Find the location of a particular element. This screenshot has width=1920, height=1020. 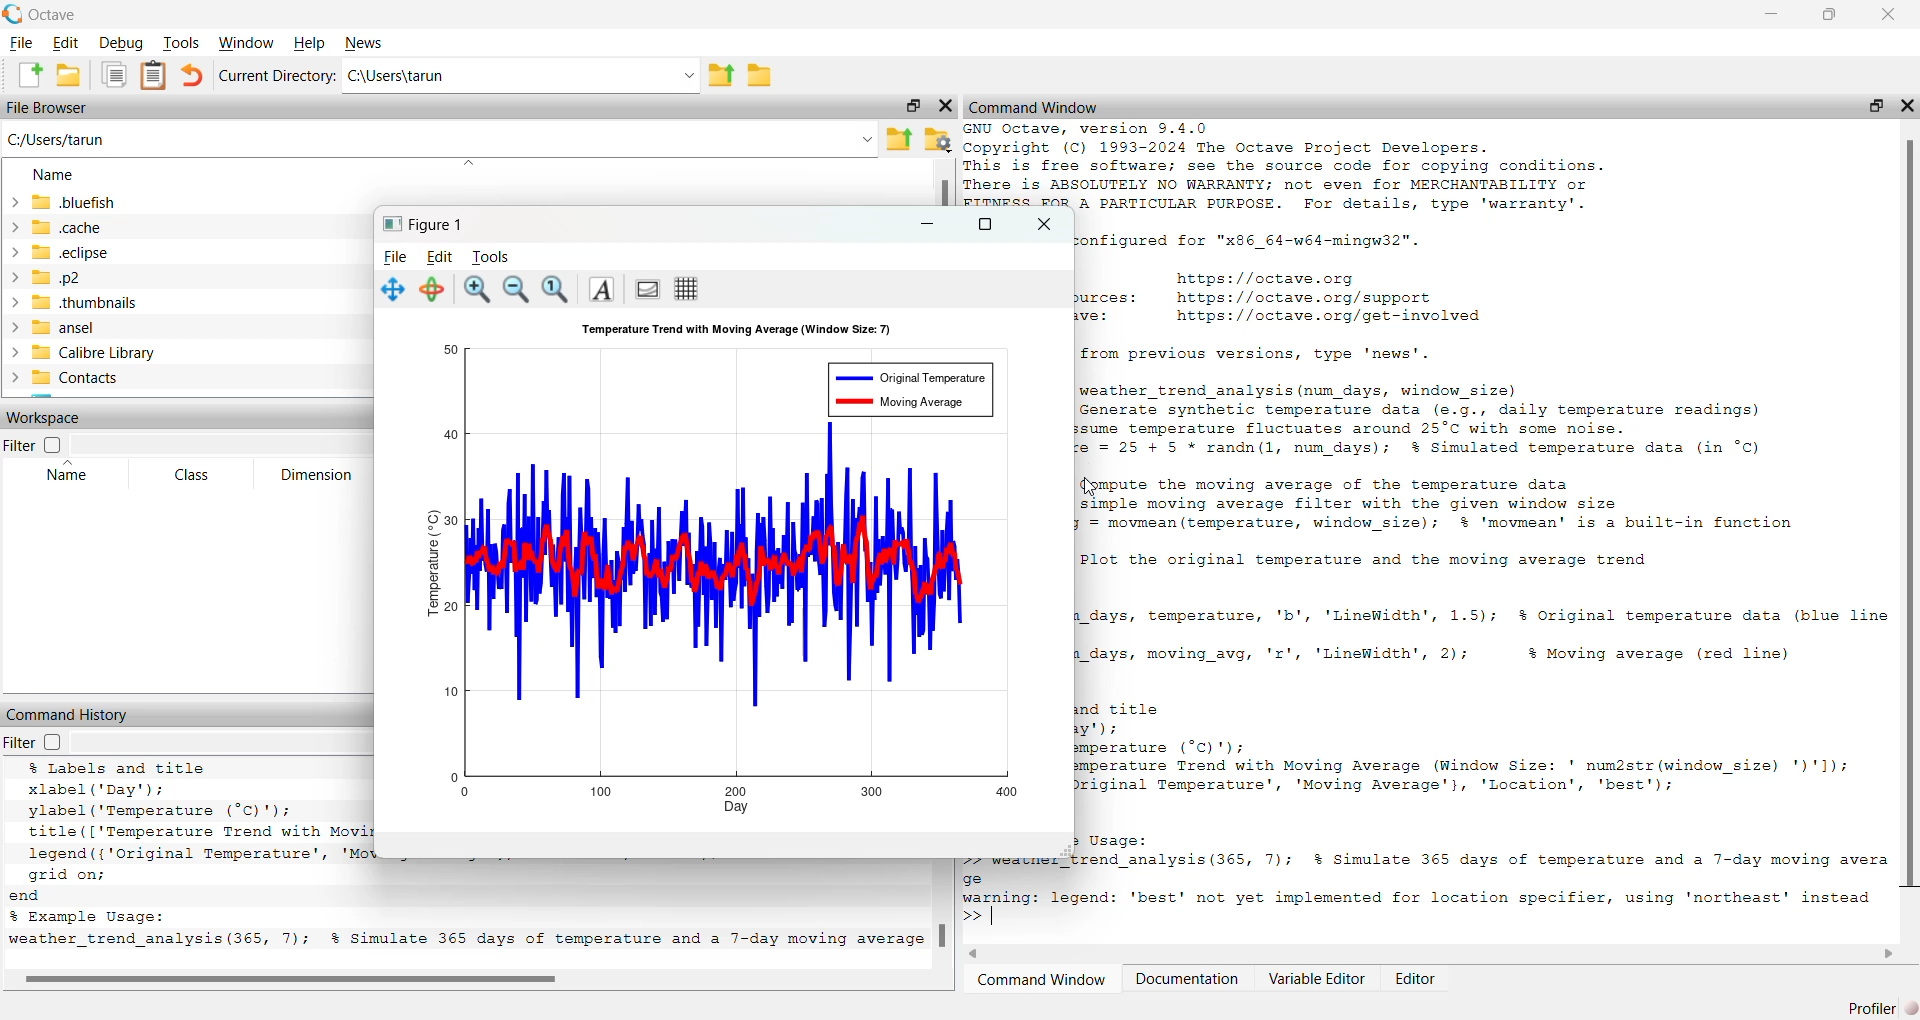

Workspace is located at coordinates (48, 417).